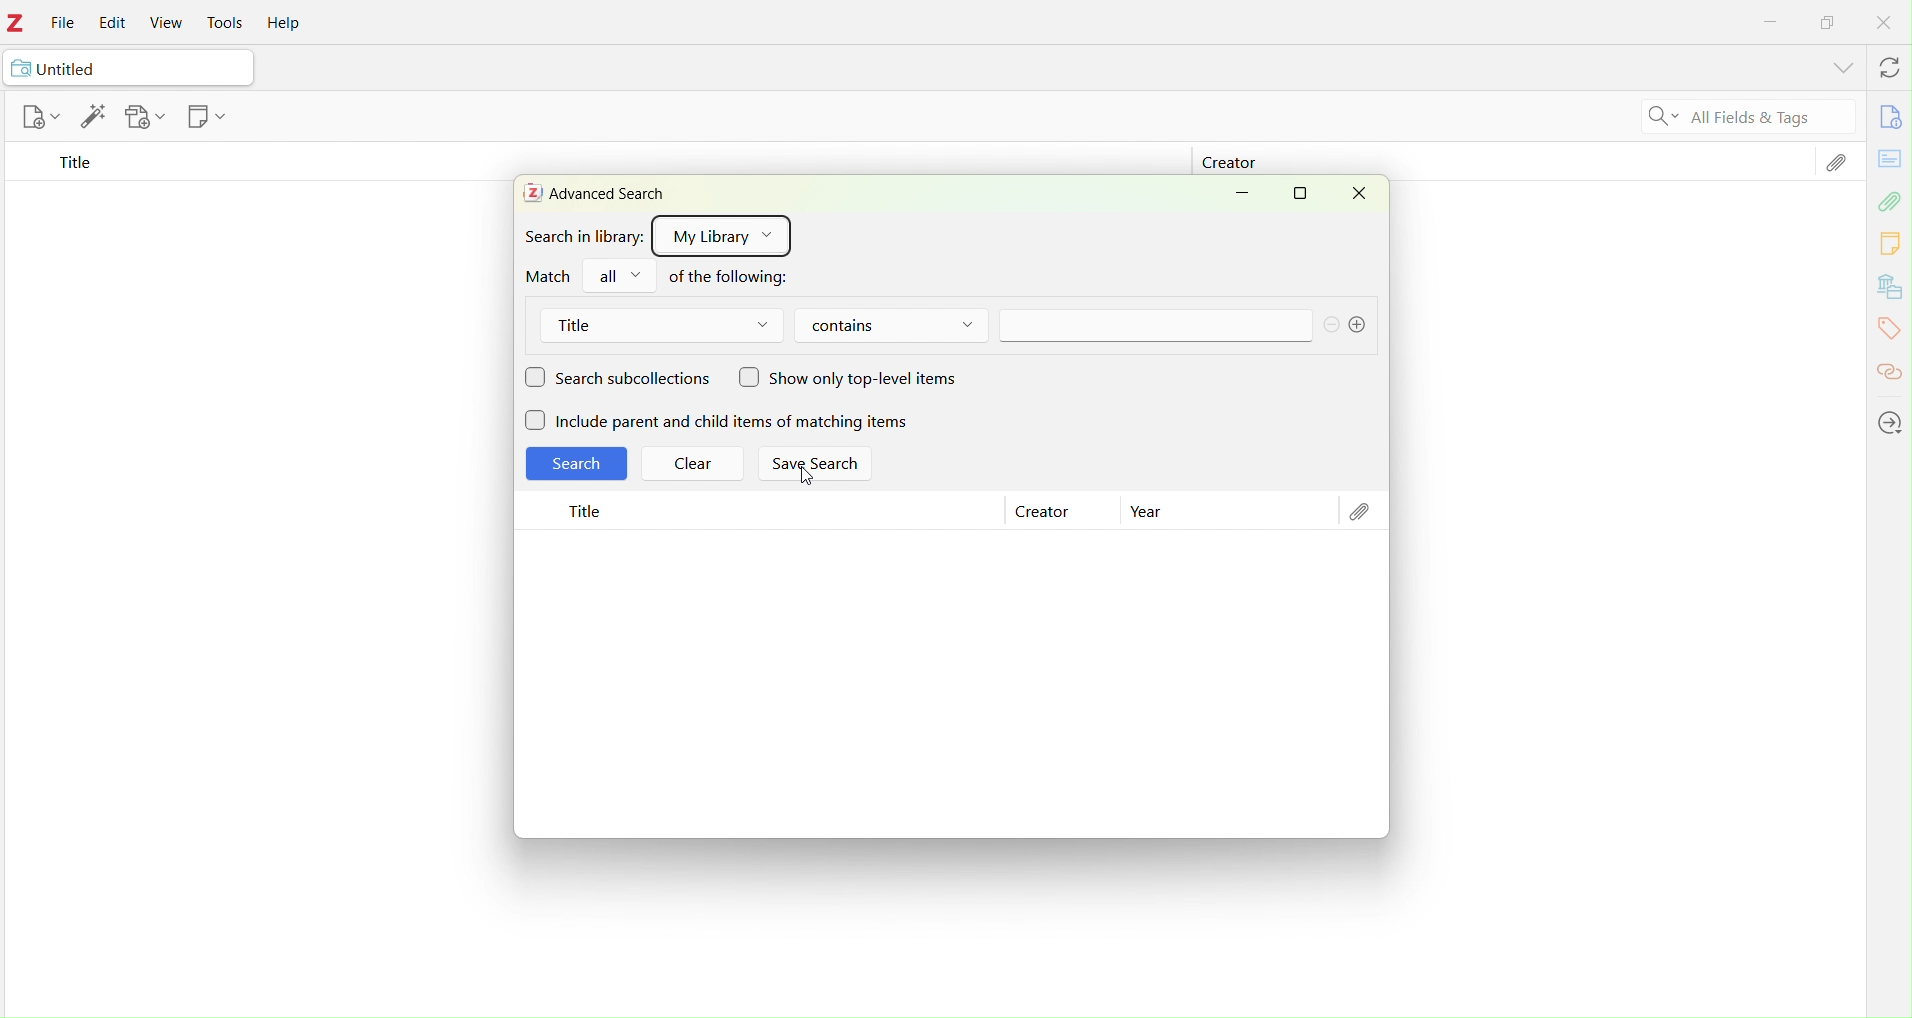 The image size is (1912, 1018). I want to click on Attachment, so click(1892, 202).